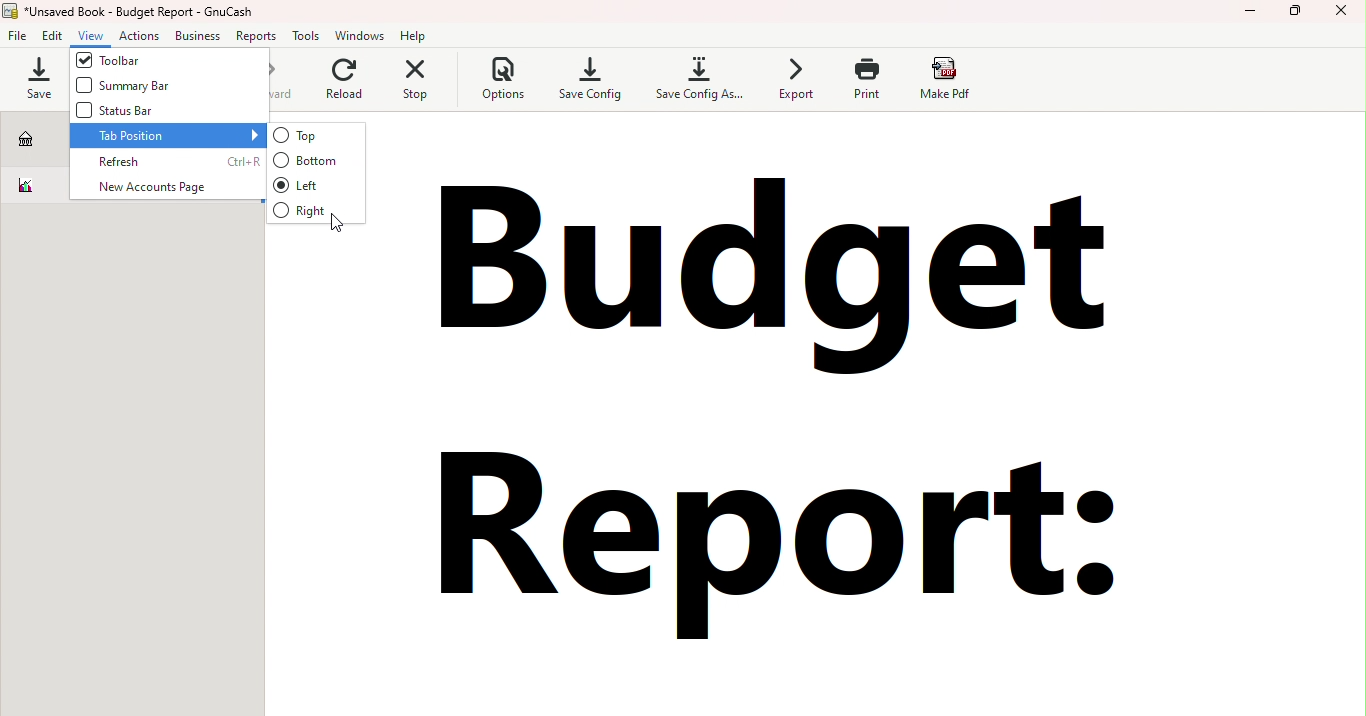  I want to click on File, so click(18, 37).